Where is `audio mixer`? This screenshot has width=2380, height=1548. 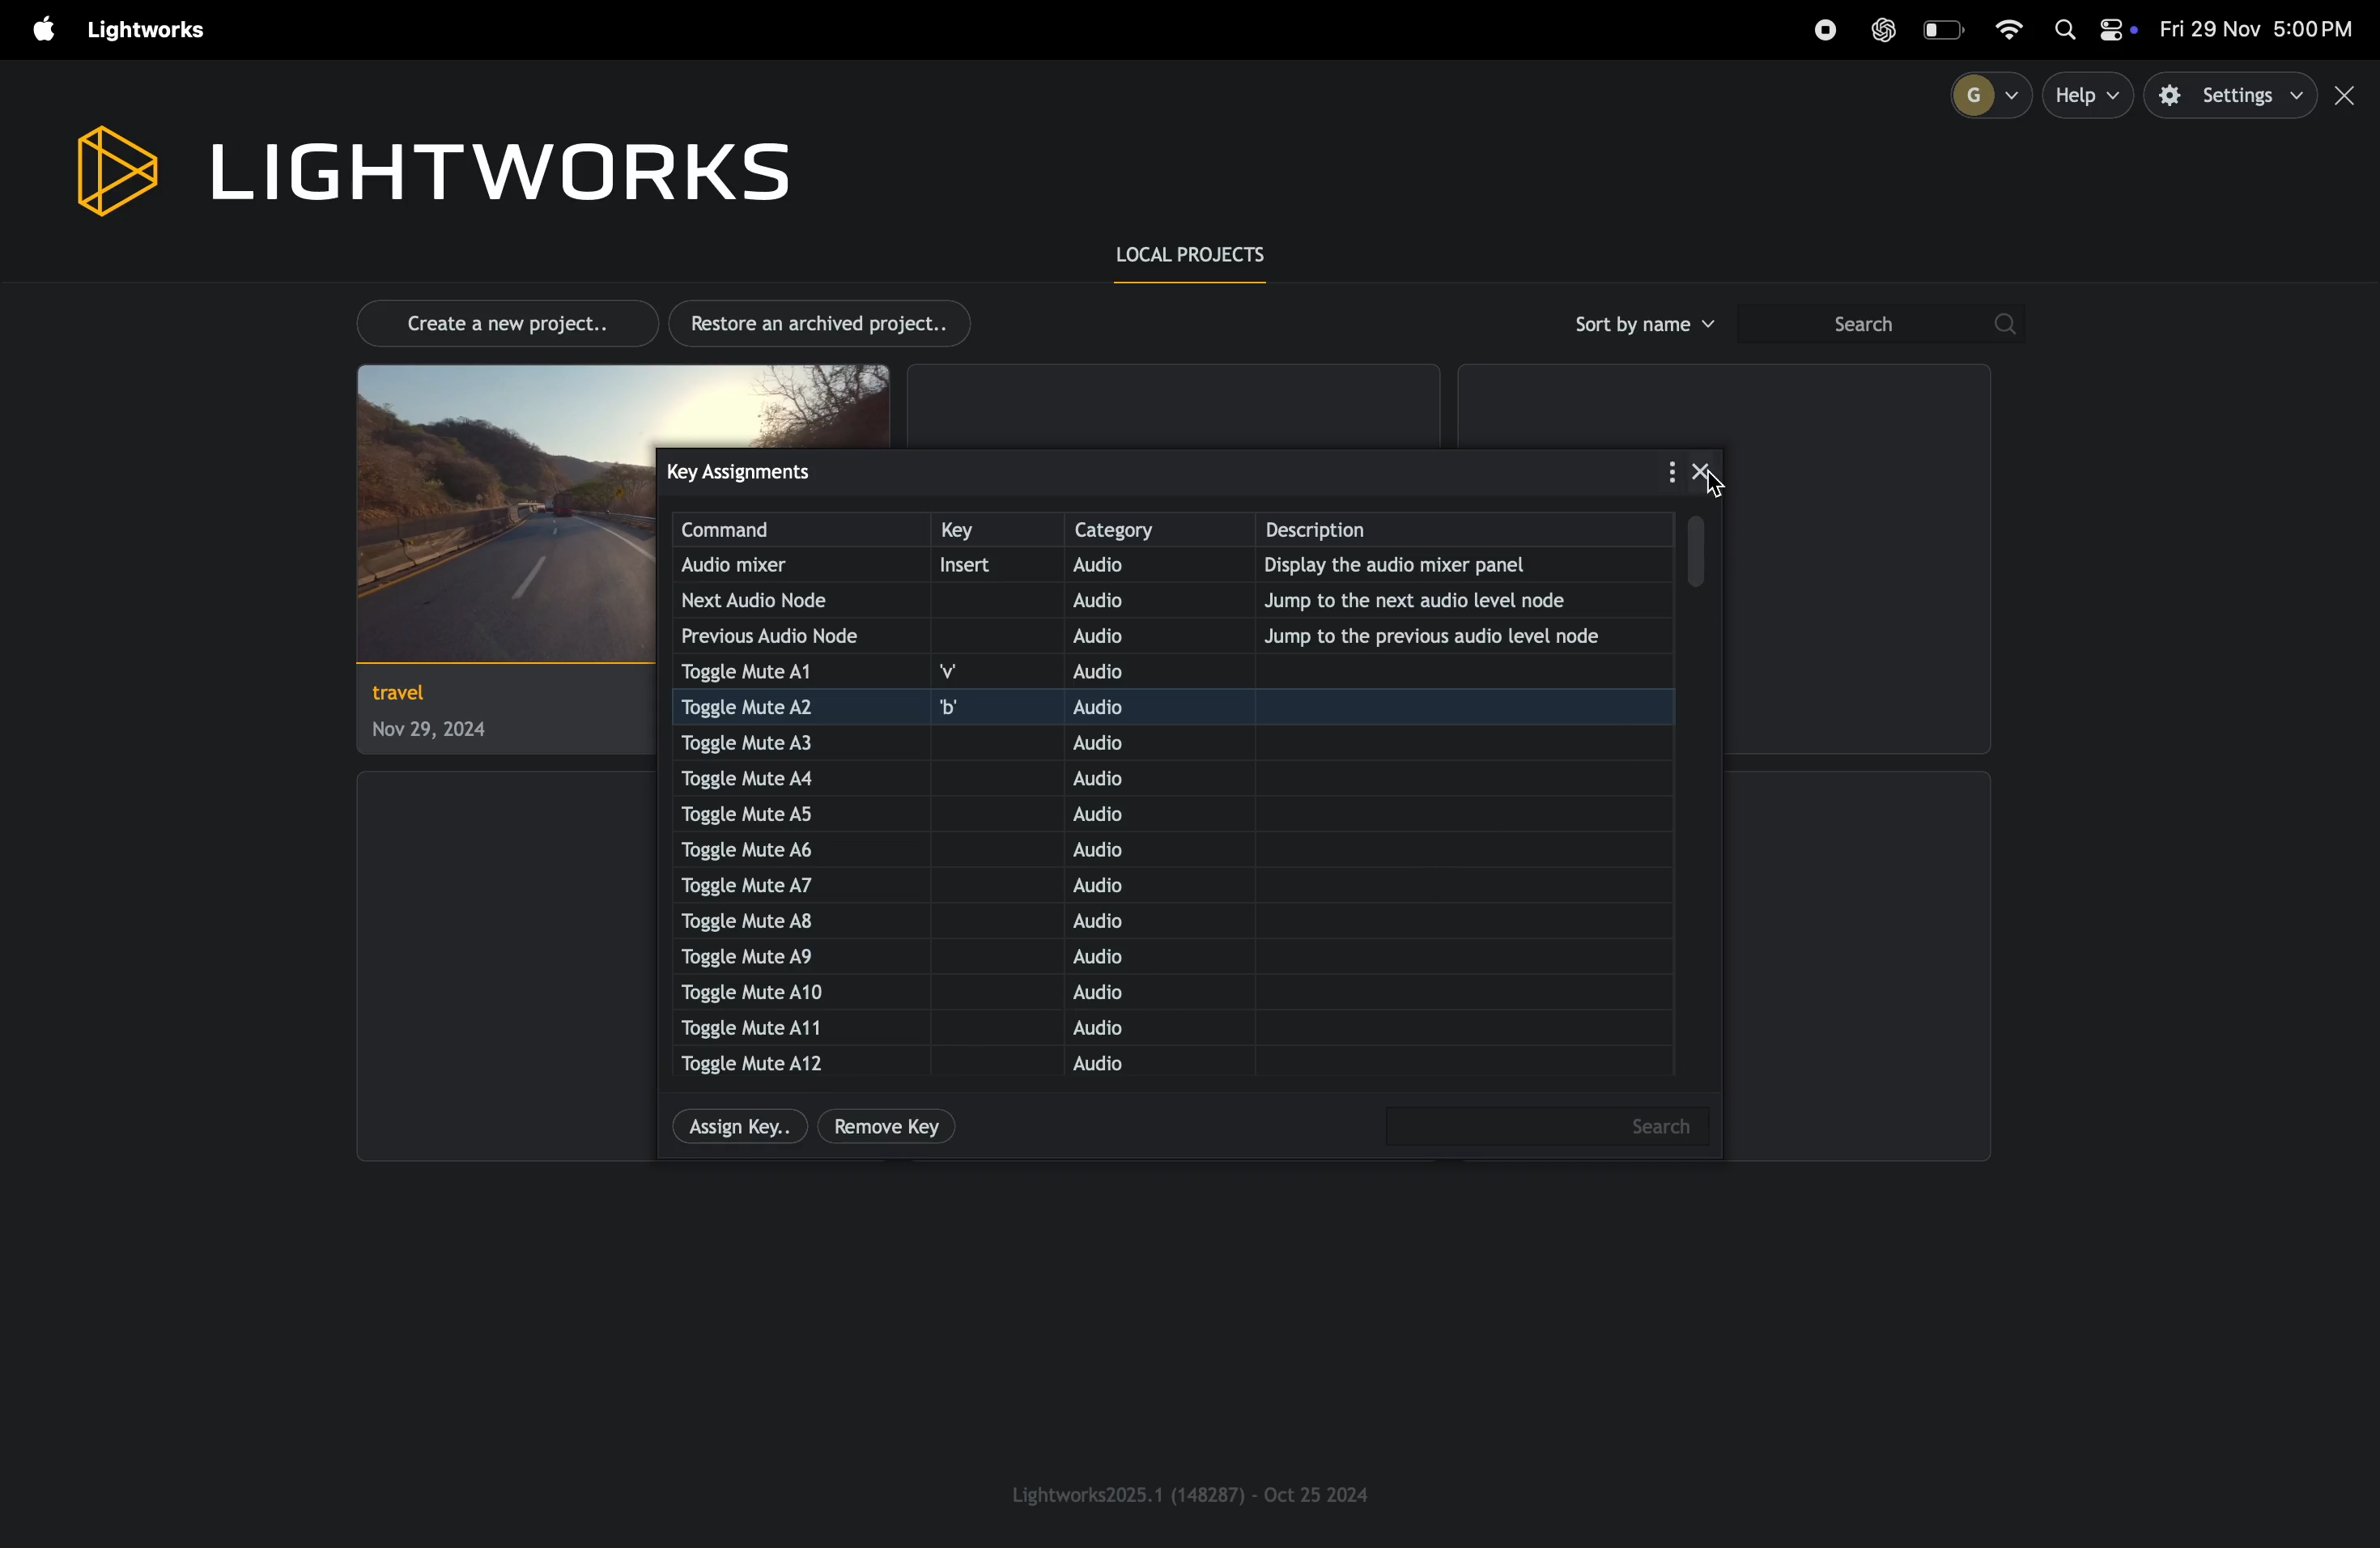 audio mixer is located at coordinates (775, 566).